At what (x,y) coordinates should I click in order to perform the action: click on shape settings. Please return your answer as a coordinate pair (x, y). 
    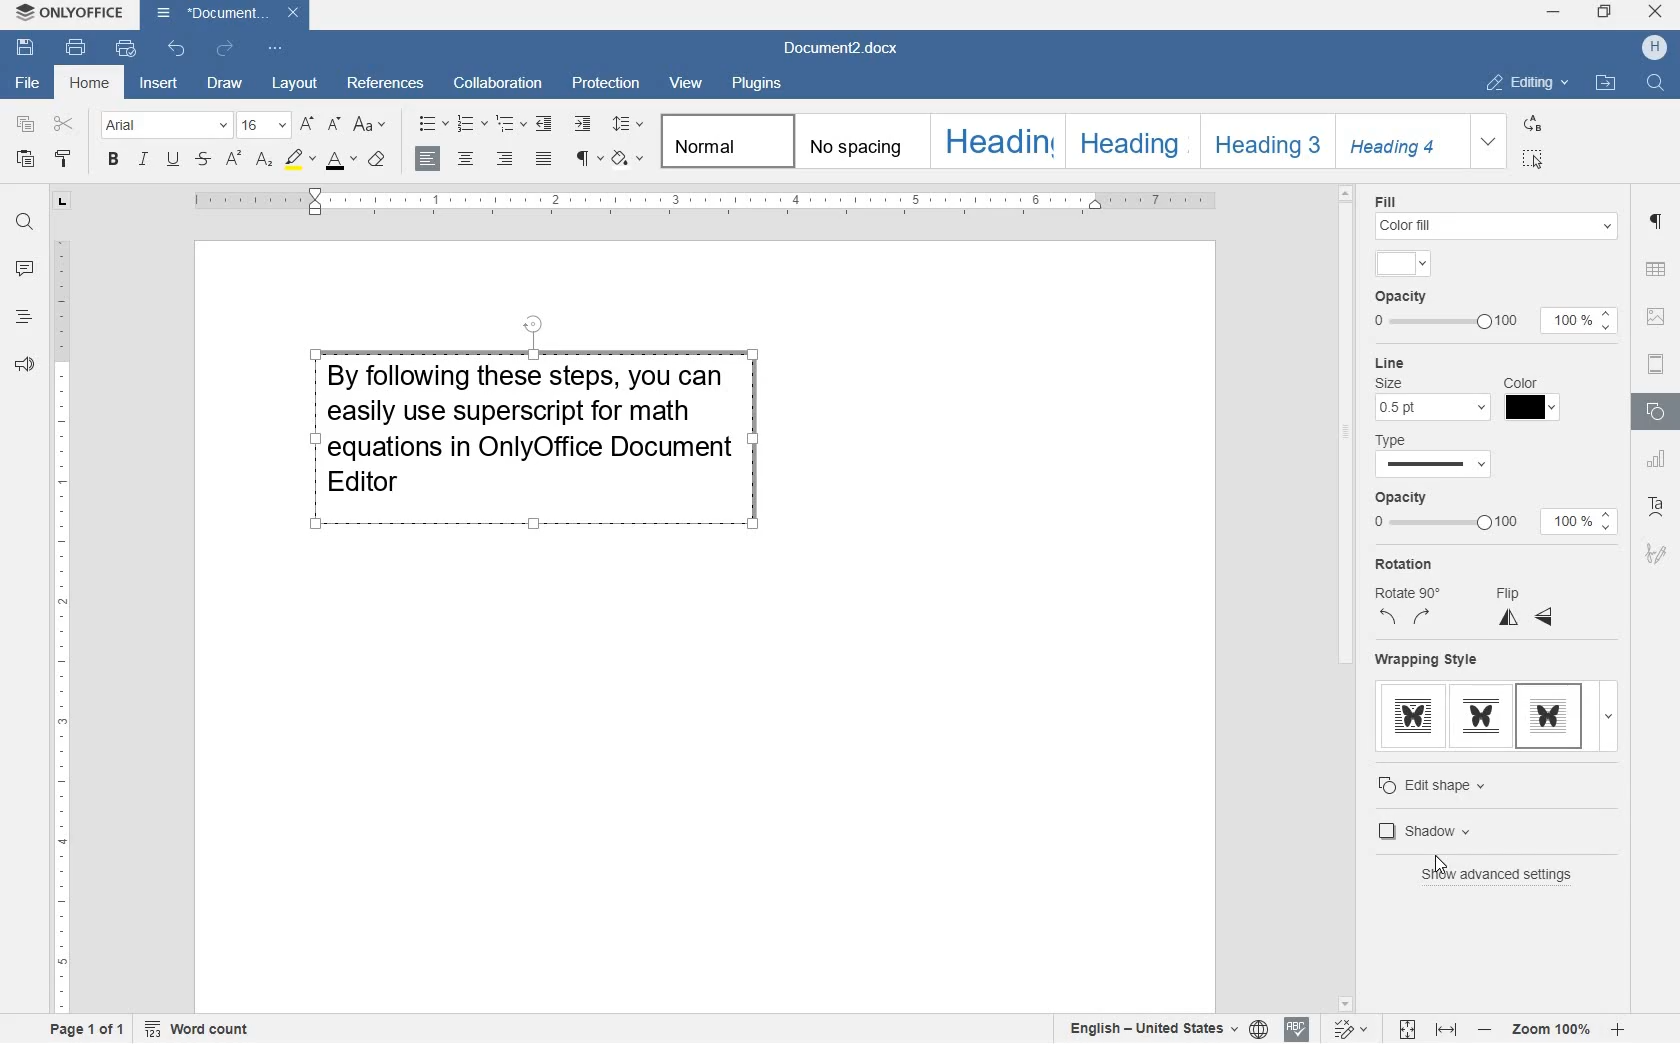
    Looking at the image, I should click on (1656, 412).